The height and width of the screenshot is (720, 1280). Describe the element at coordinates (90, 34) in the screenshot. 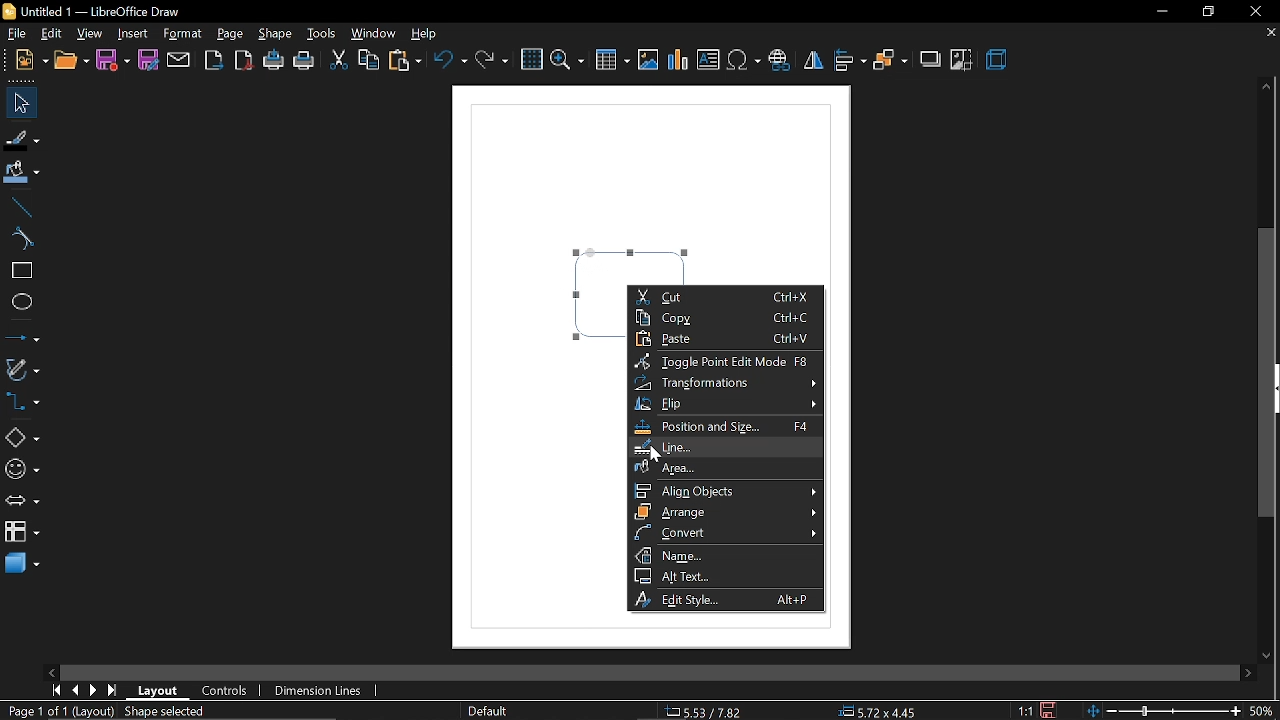

I see `view` at that location.